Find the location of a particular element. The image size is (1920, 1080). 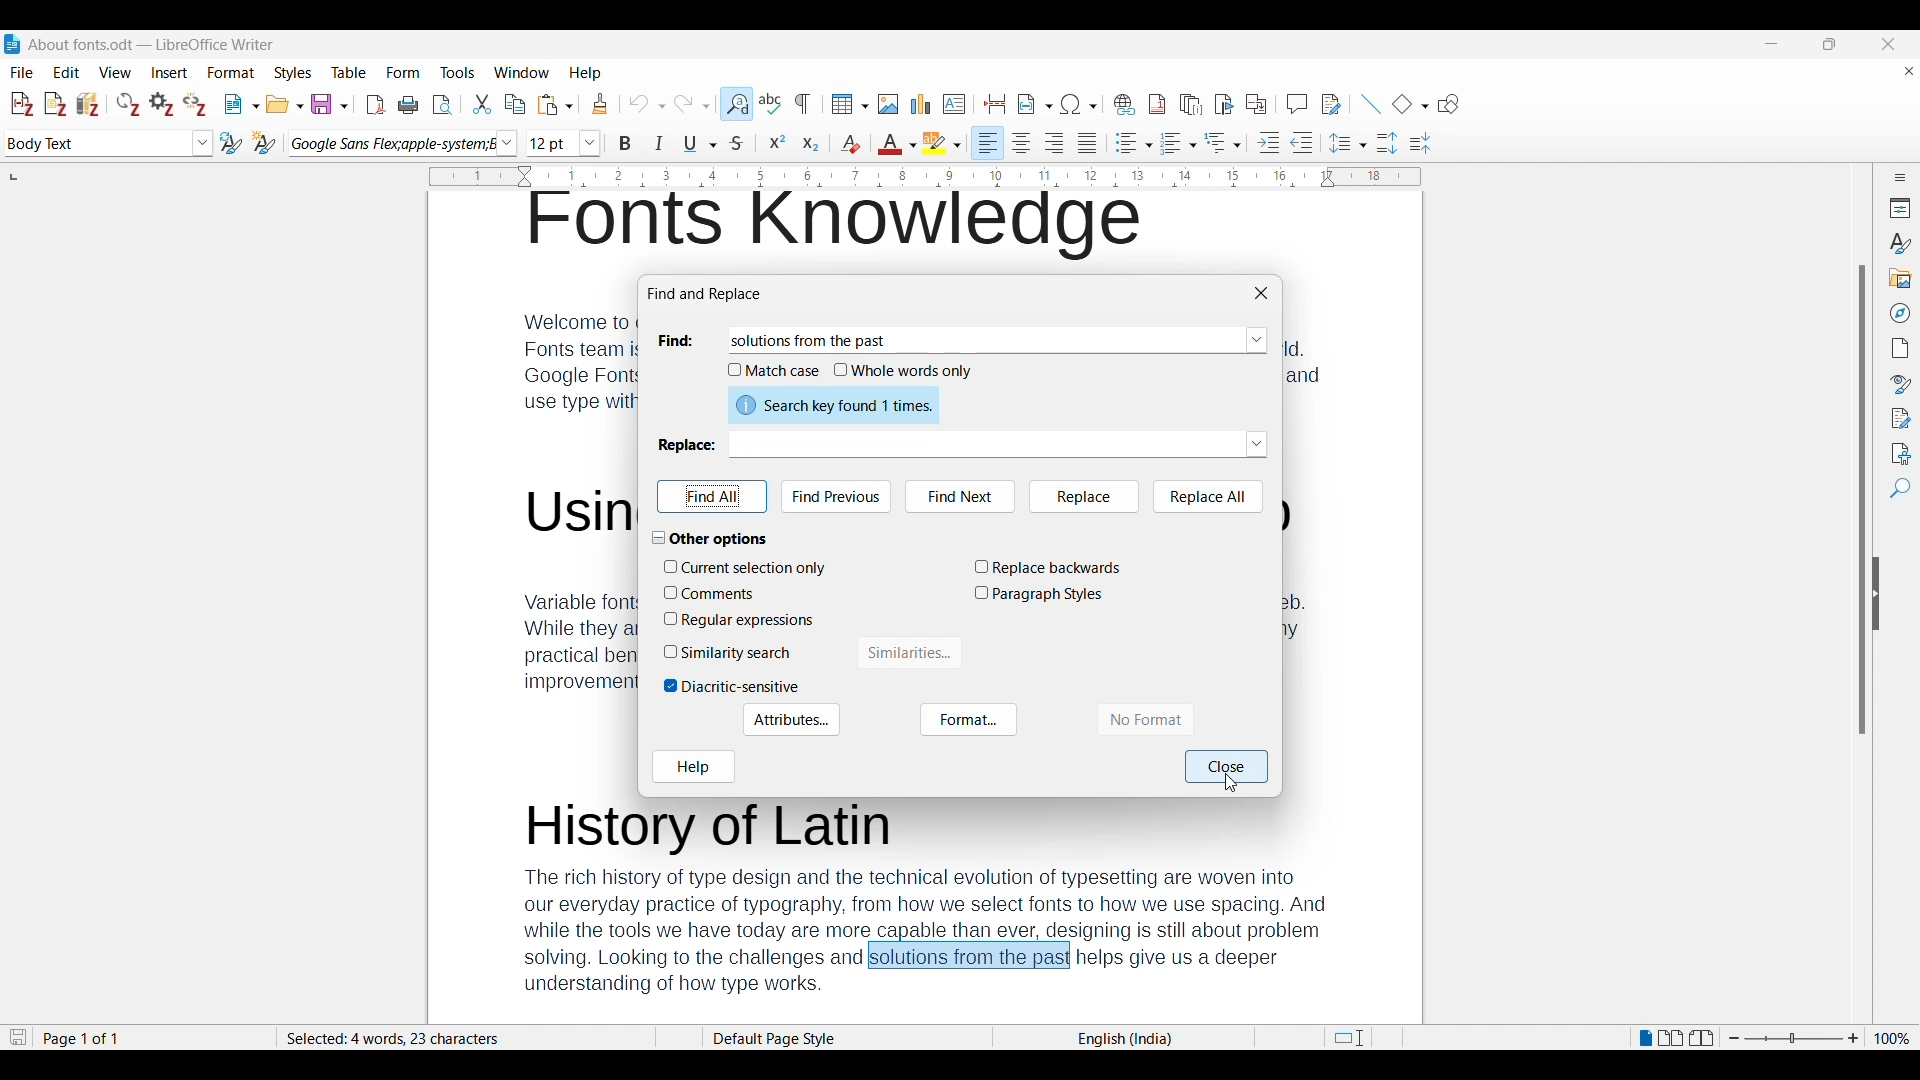

Replace all is located at coordinates (1208, 498).